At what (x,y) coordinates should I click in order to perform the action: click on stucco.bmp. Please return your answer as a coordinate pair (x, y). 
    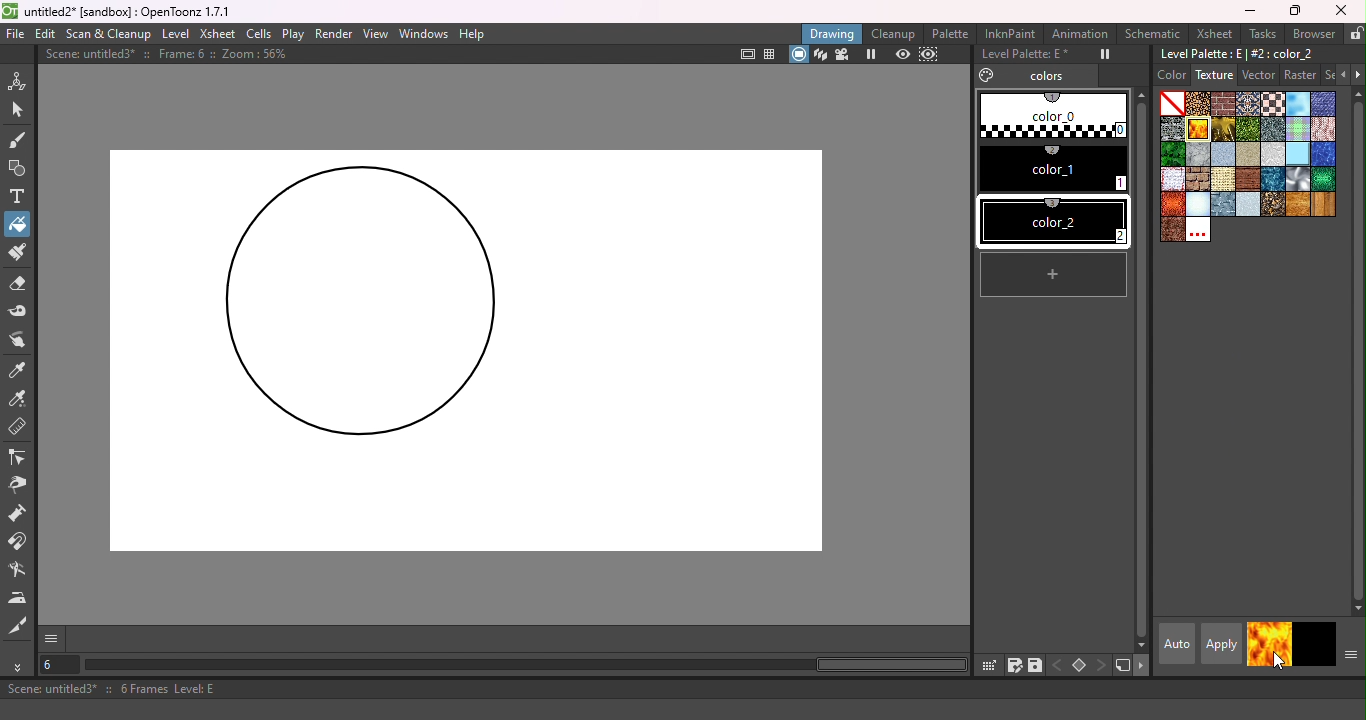
    Looking at the image, I should click on (1249, 205).